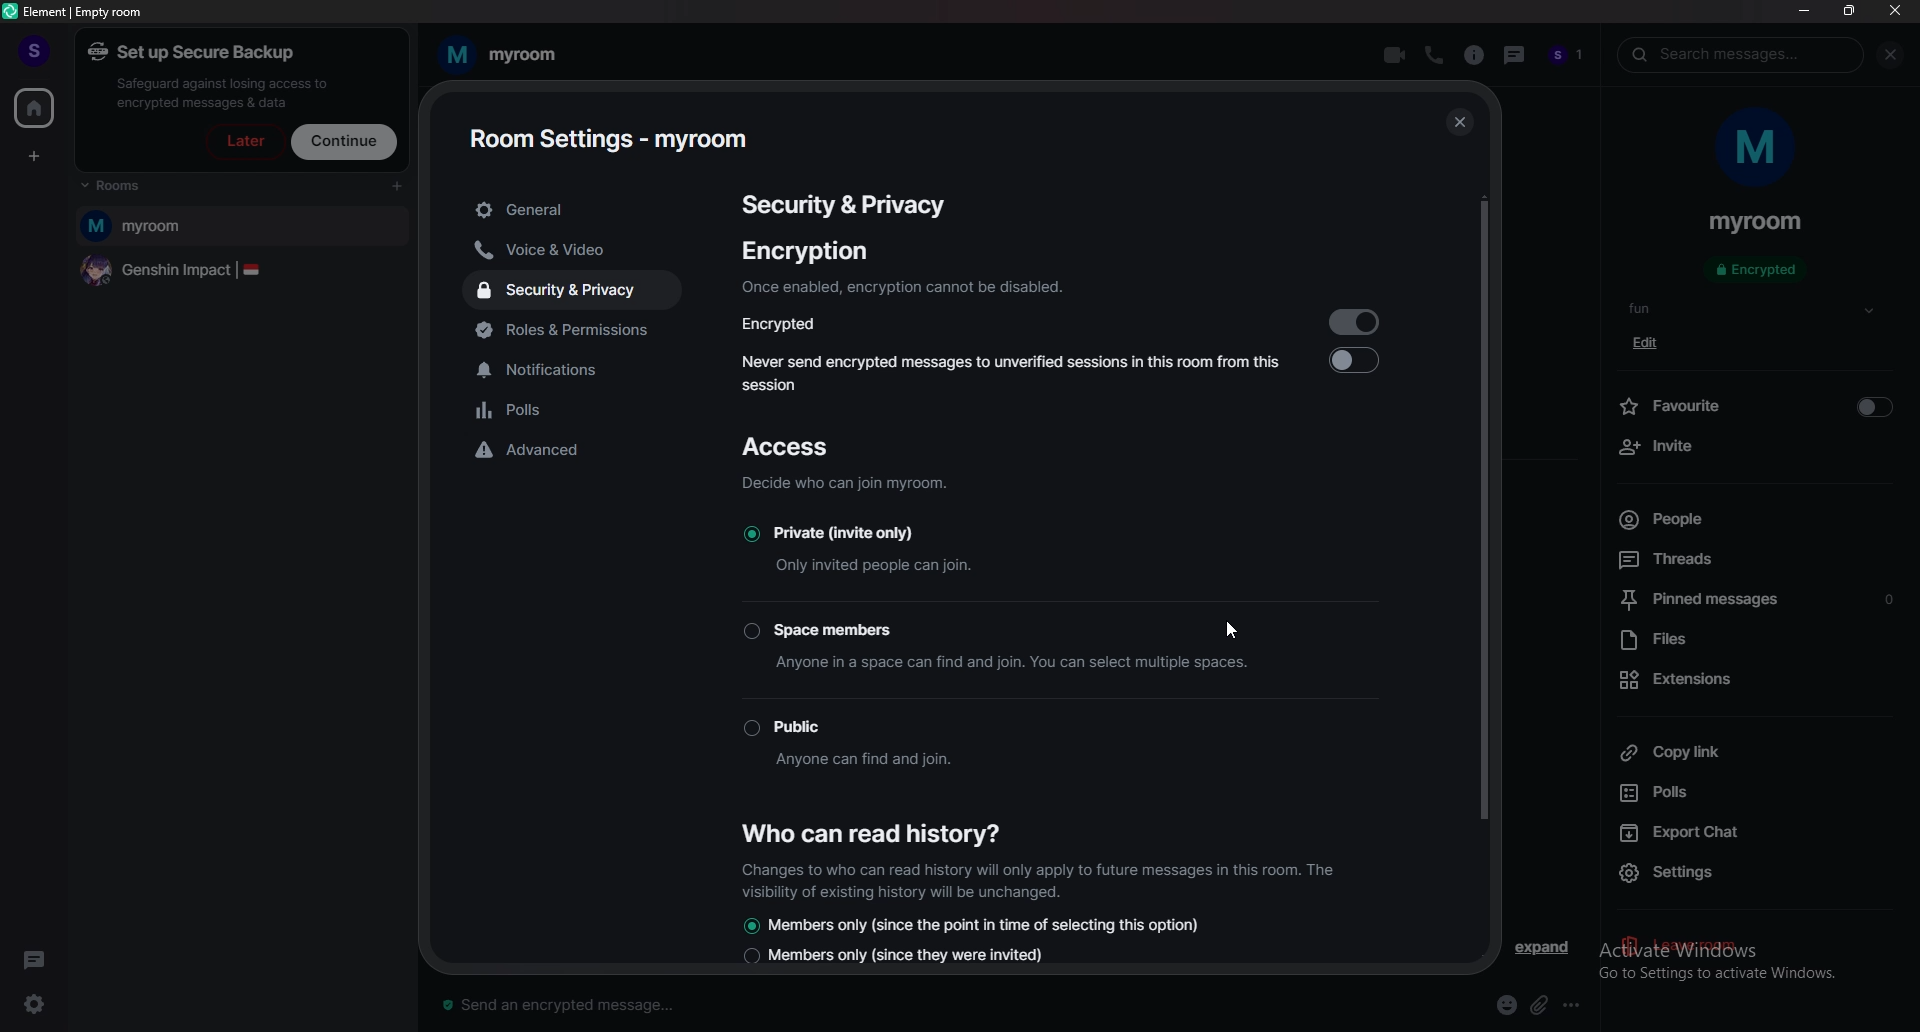 This screenshot has width=1920, height=1032. I want to click on close, so click(1895, 12).